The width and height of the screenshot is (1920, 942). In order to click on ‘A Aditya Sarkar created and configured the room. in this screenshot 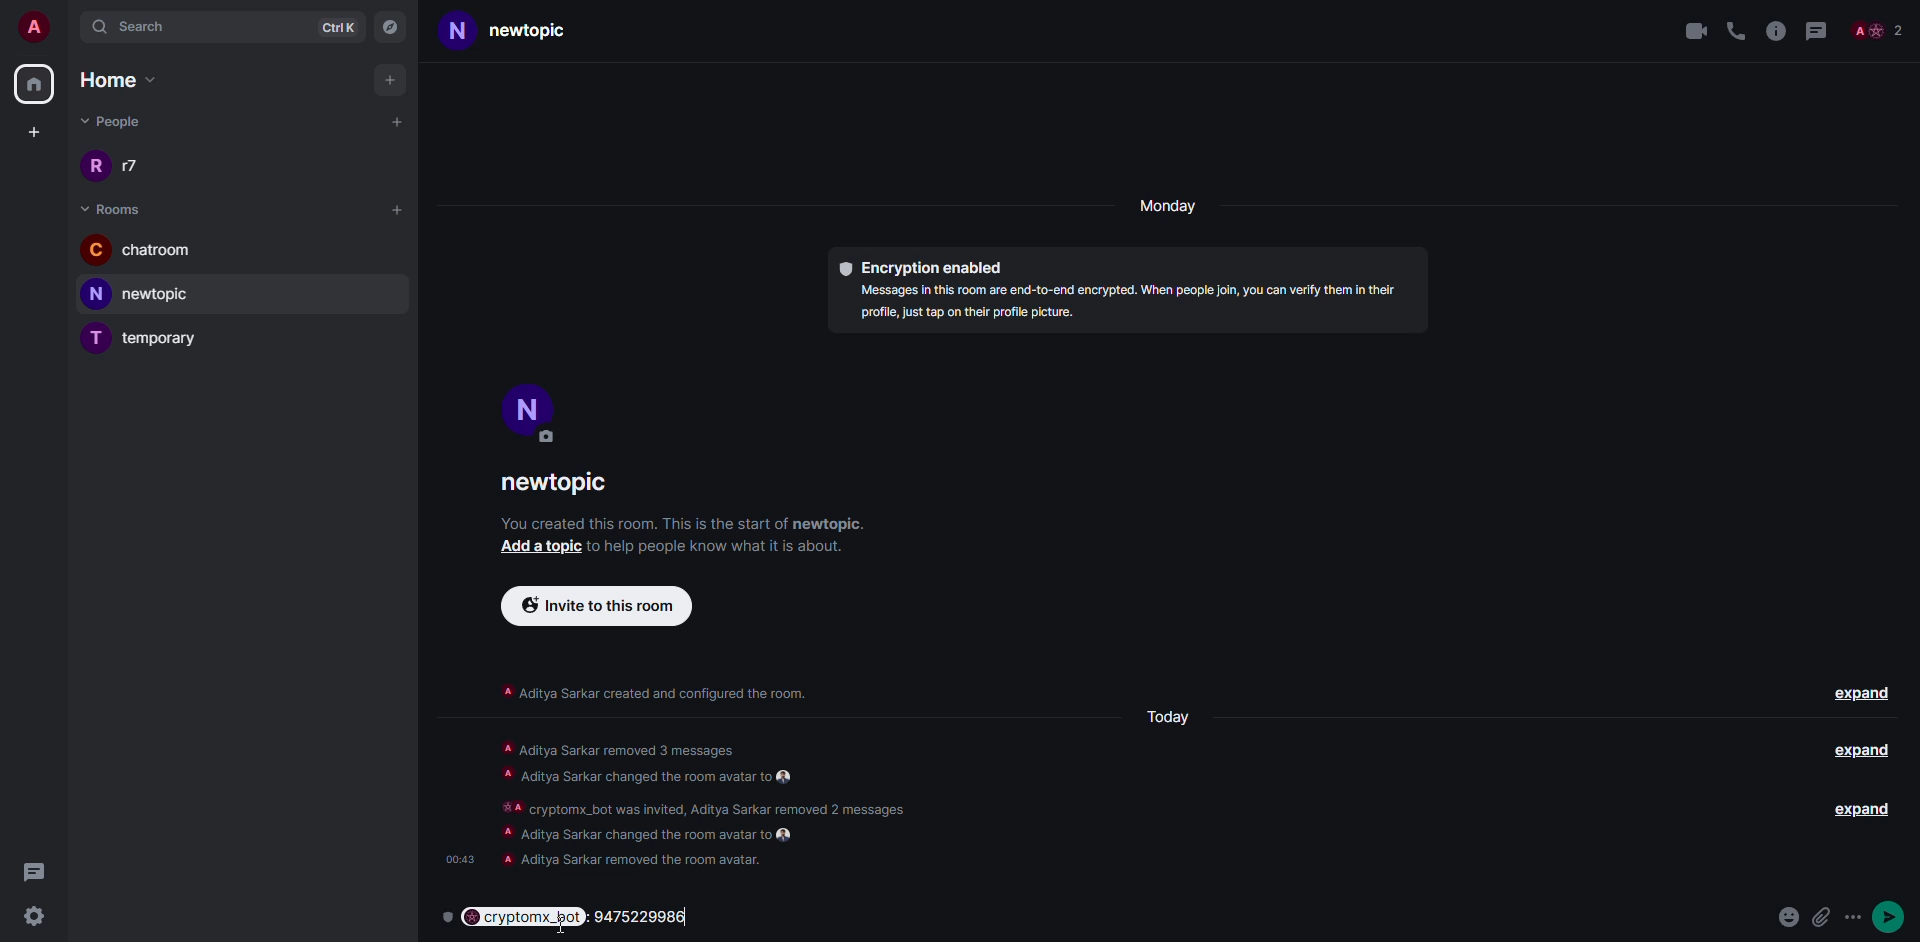, I will do `click(654, 688)`.